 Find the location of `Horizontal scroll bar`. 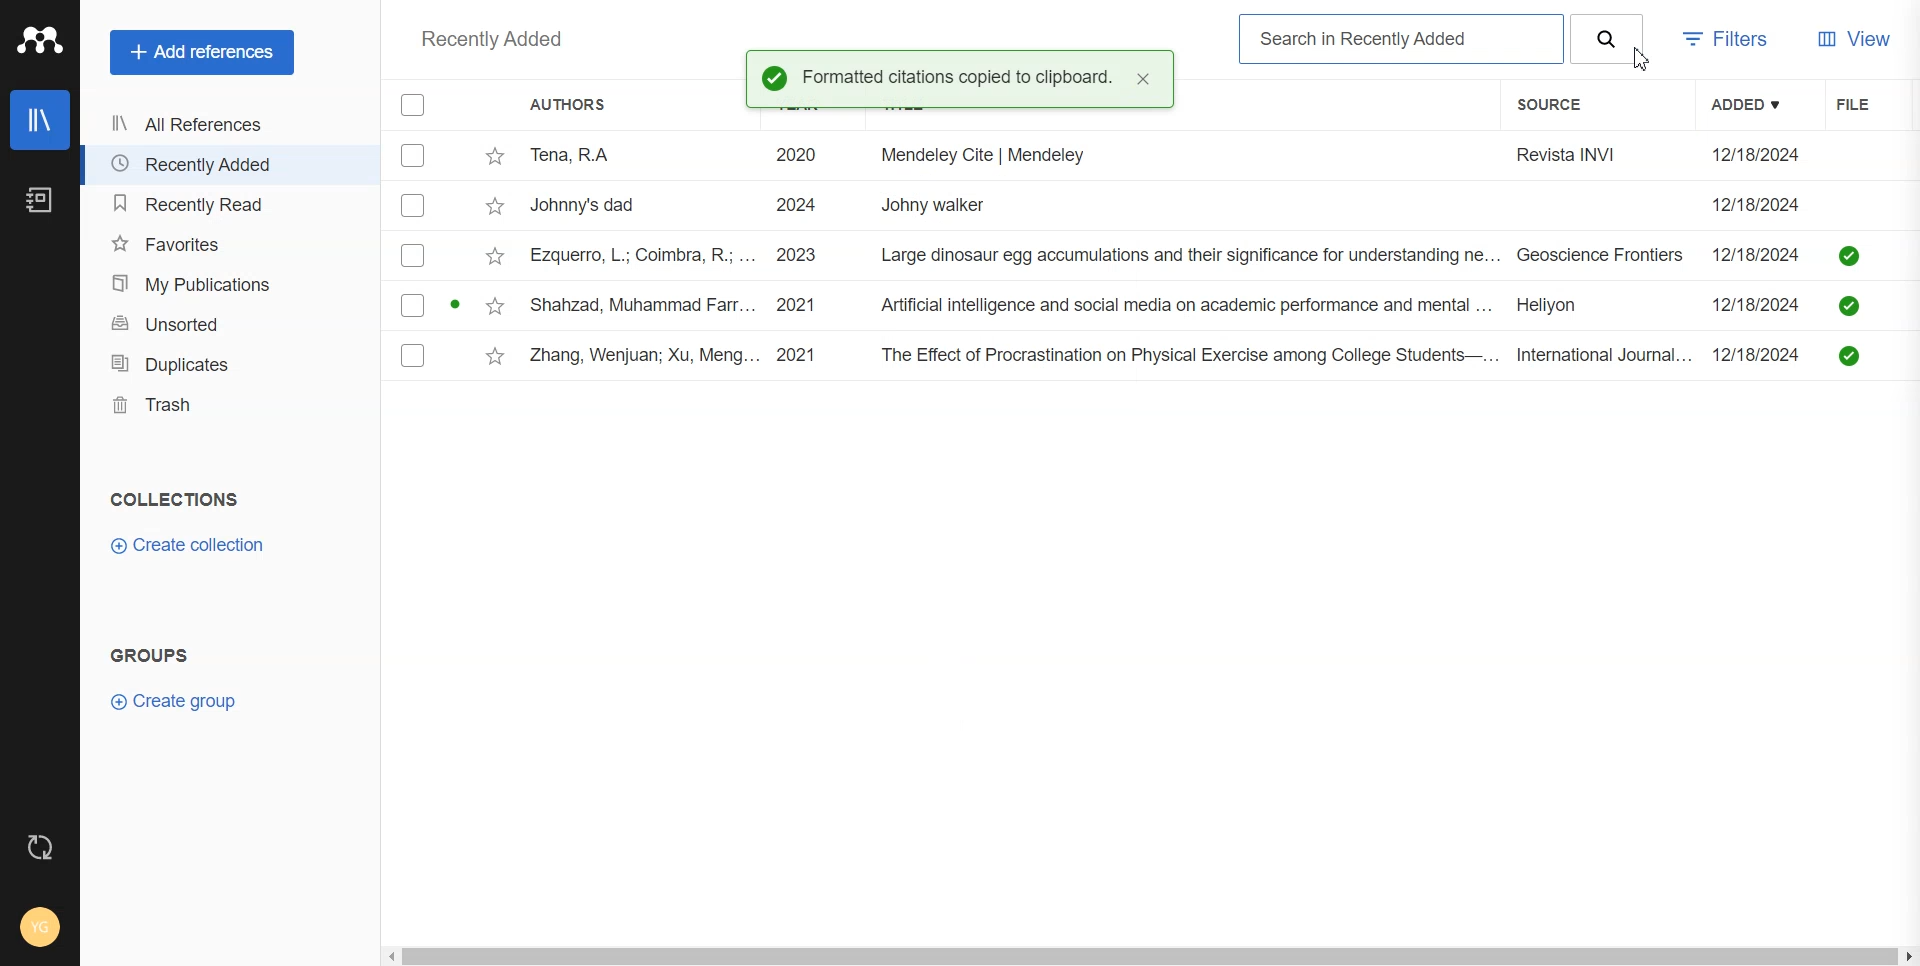

Horizontal scroll bar is located at coordinates (1150, 957).